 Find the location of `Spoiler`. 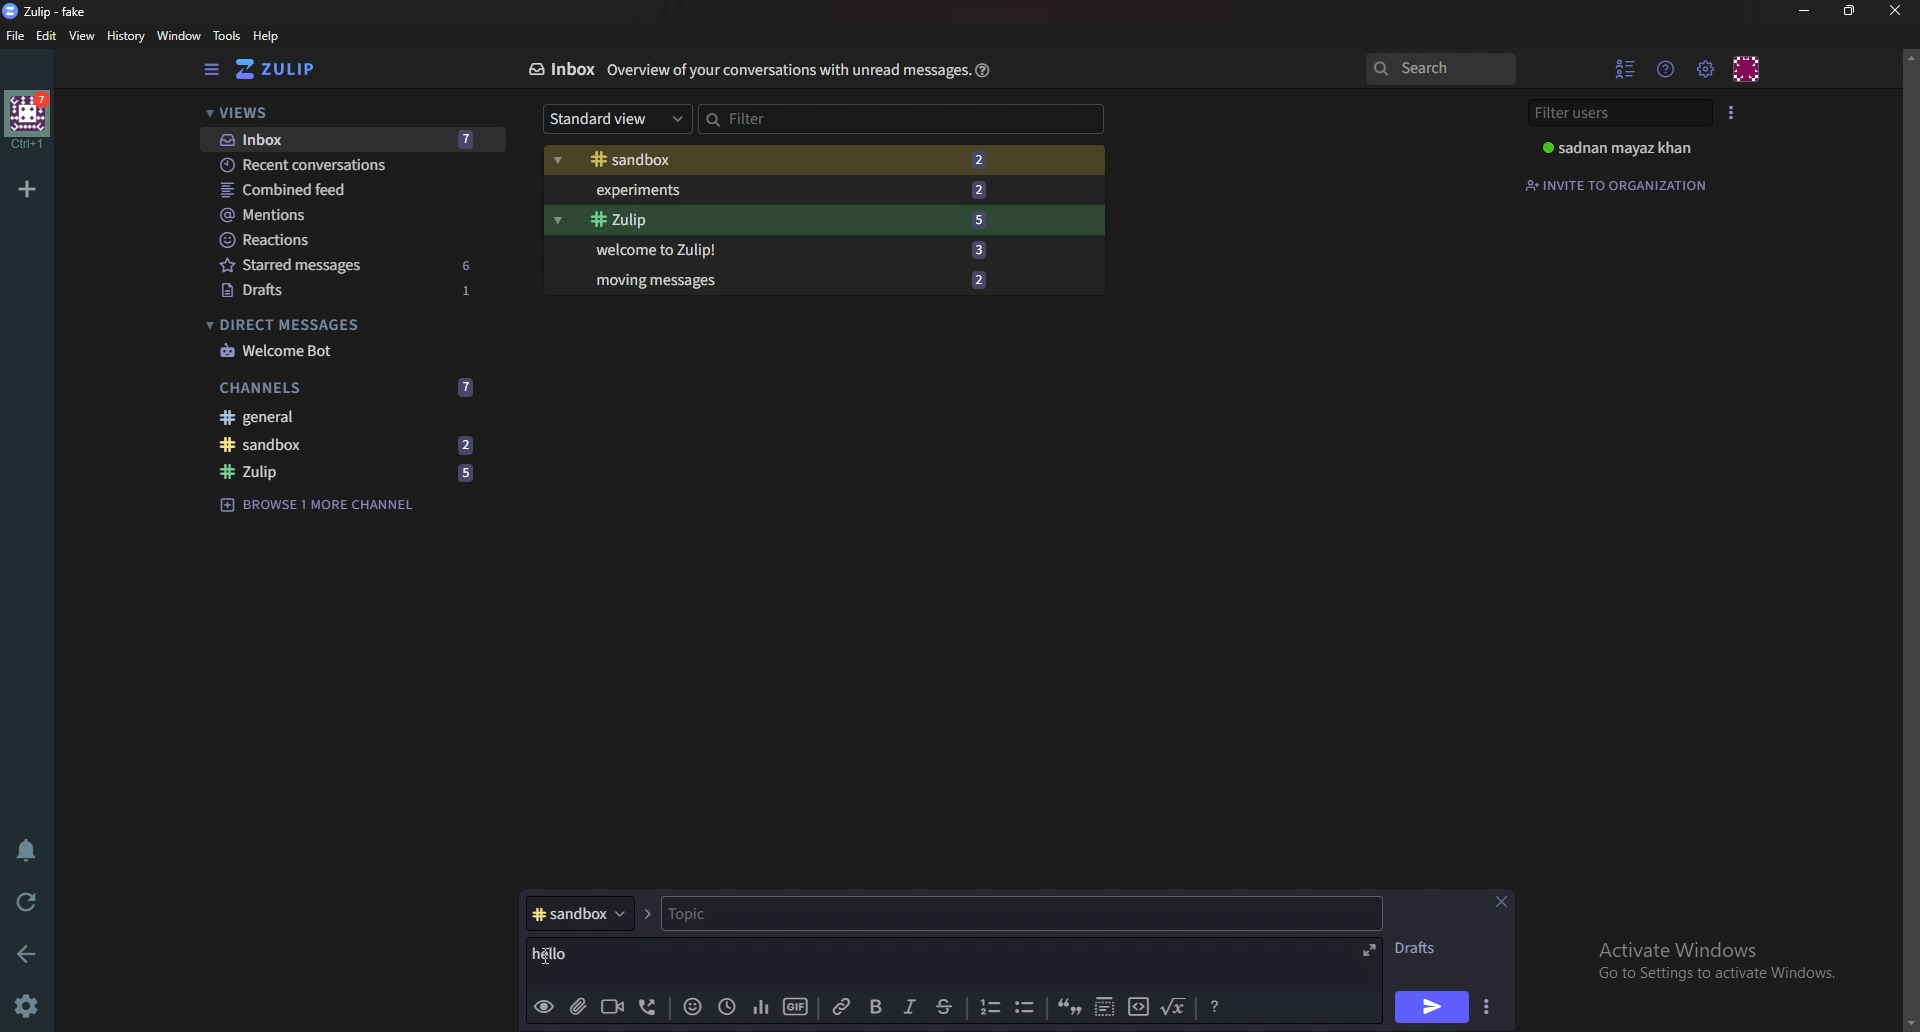

Spoiler is located at coordinates (1106, 1008).